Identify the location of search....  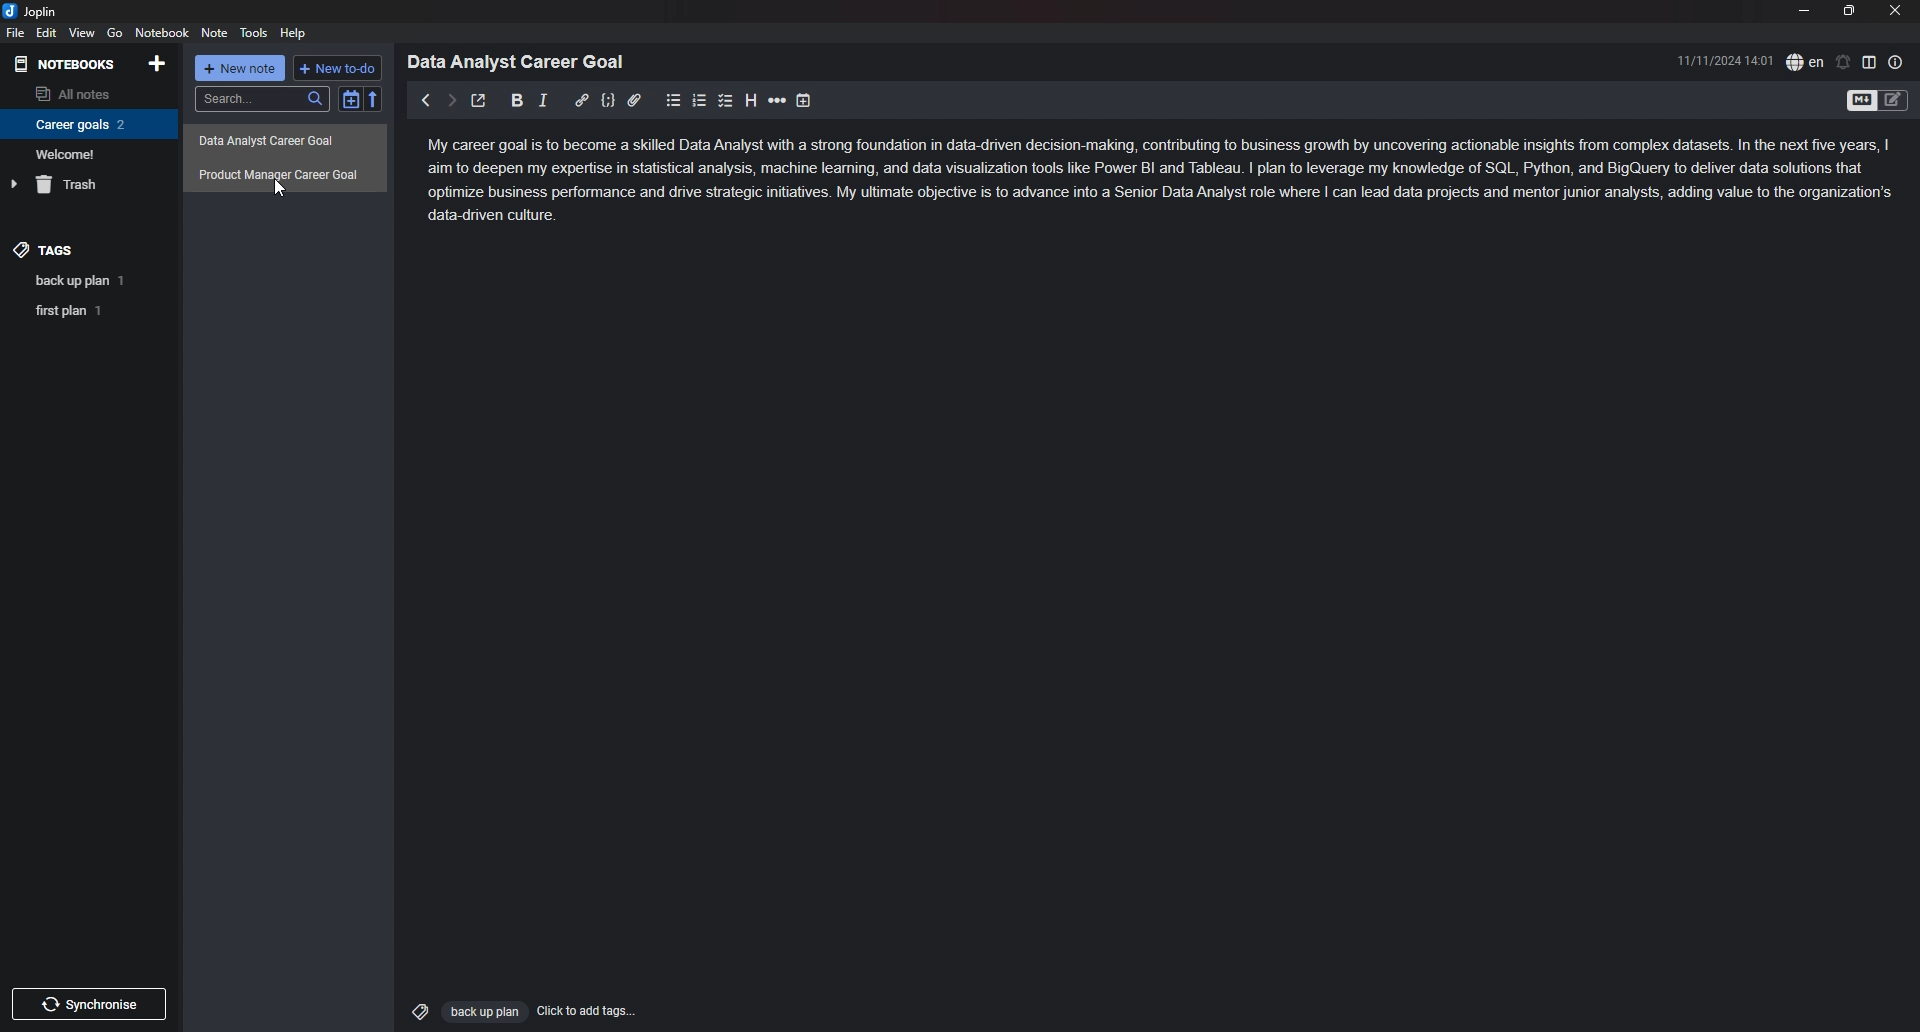
(261, 99).